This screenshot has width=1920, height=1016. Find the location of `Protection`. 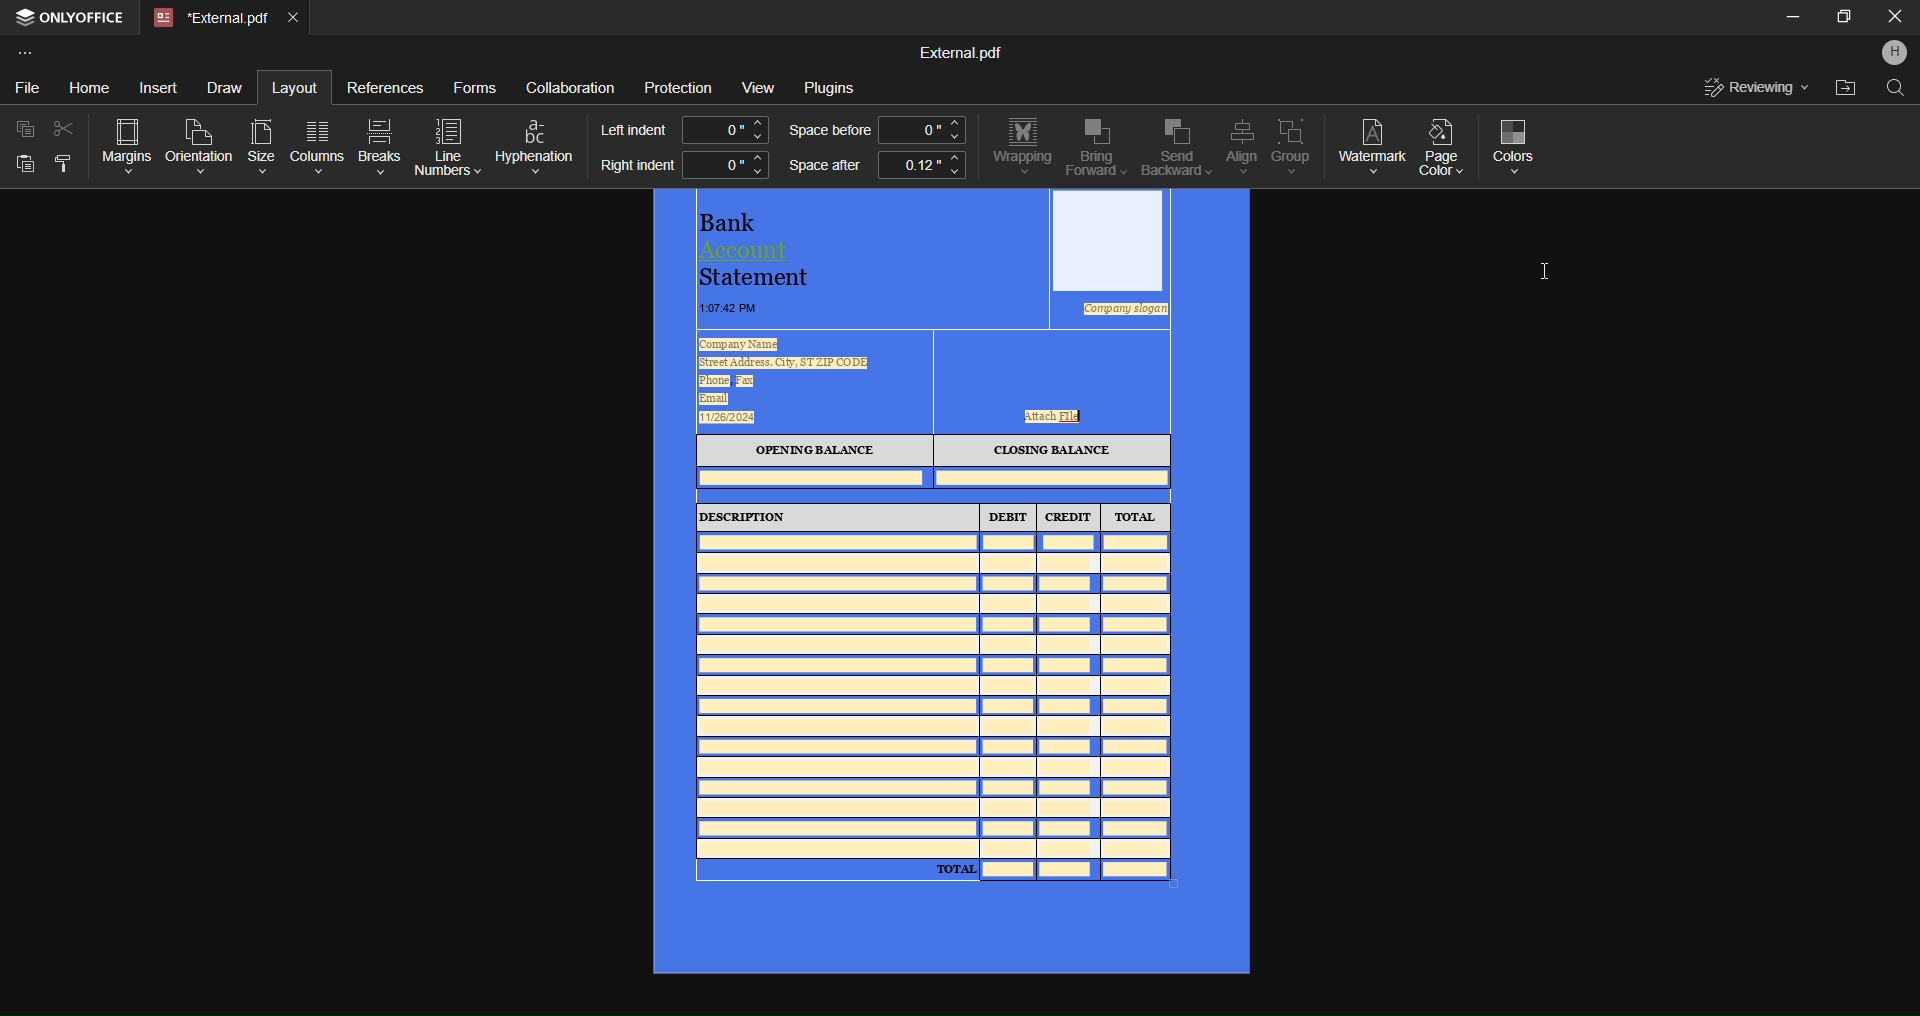

Protection is located at coordinates (679, 88).